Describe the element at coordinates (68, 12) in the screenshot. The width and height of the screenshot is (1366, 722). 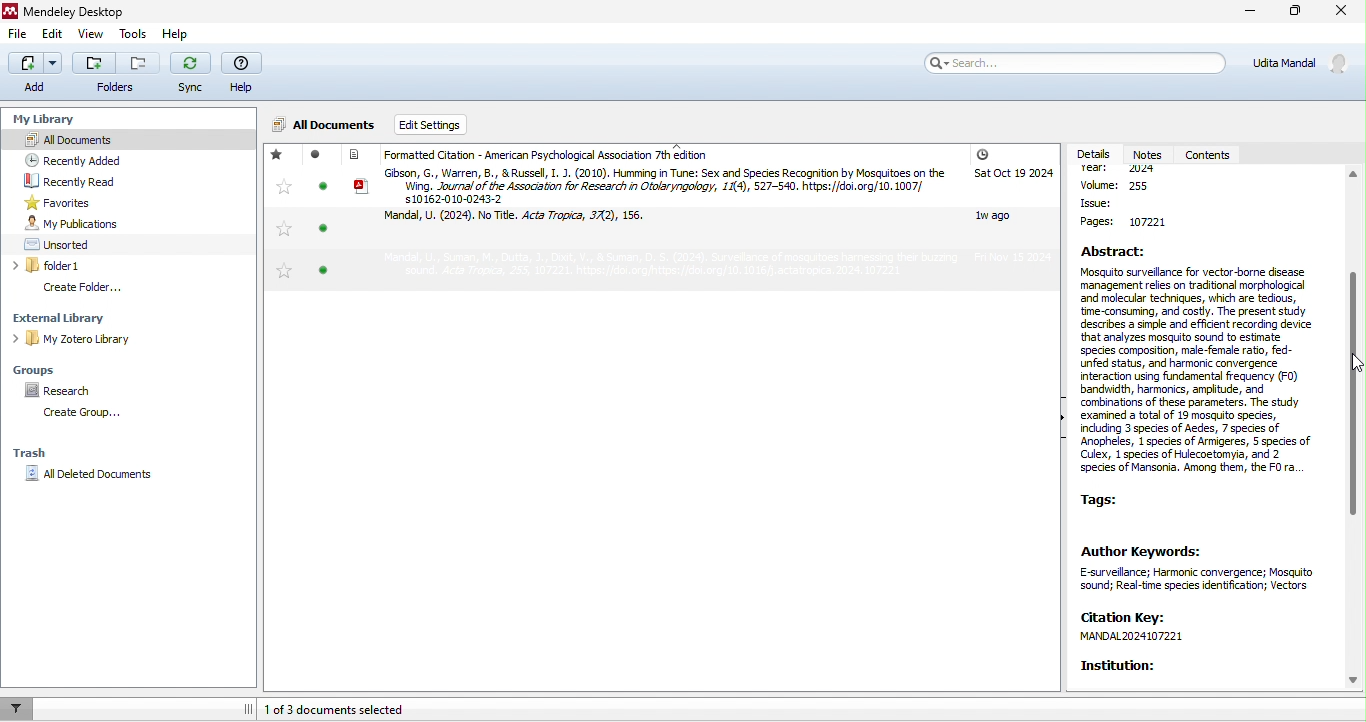
I see `Mendeley Desktop` at that location.